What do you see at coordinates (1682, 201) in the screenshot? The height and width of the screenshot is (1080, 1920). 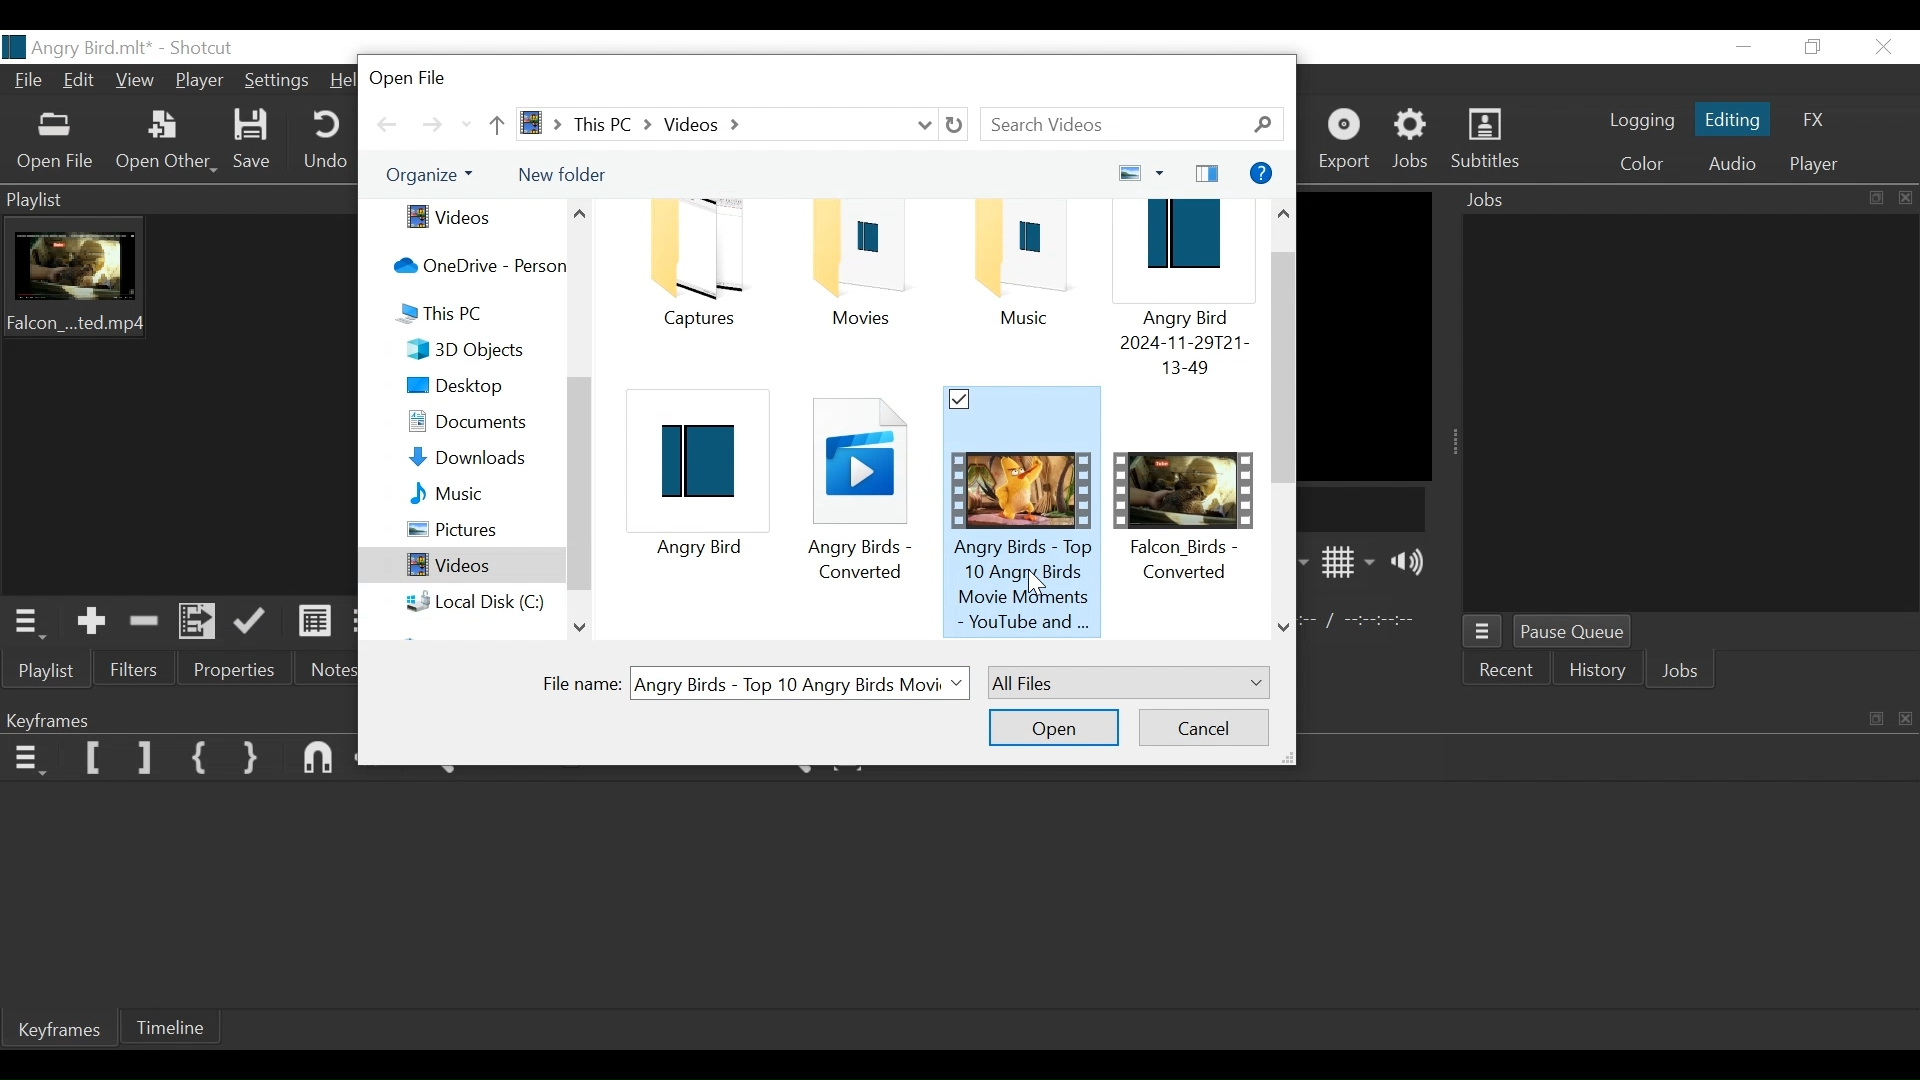 I see `Jobs` at bounding box center [1682, 201].